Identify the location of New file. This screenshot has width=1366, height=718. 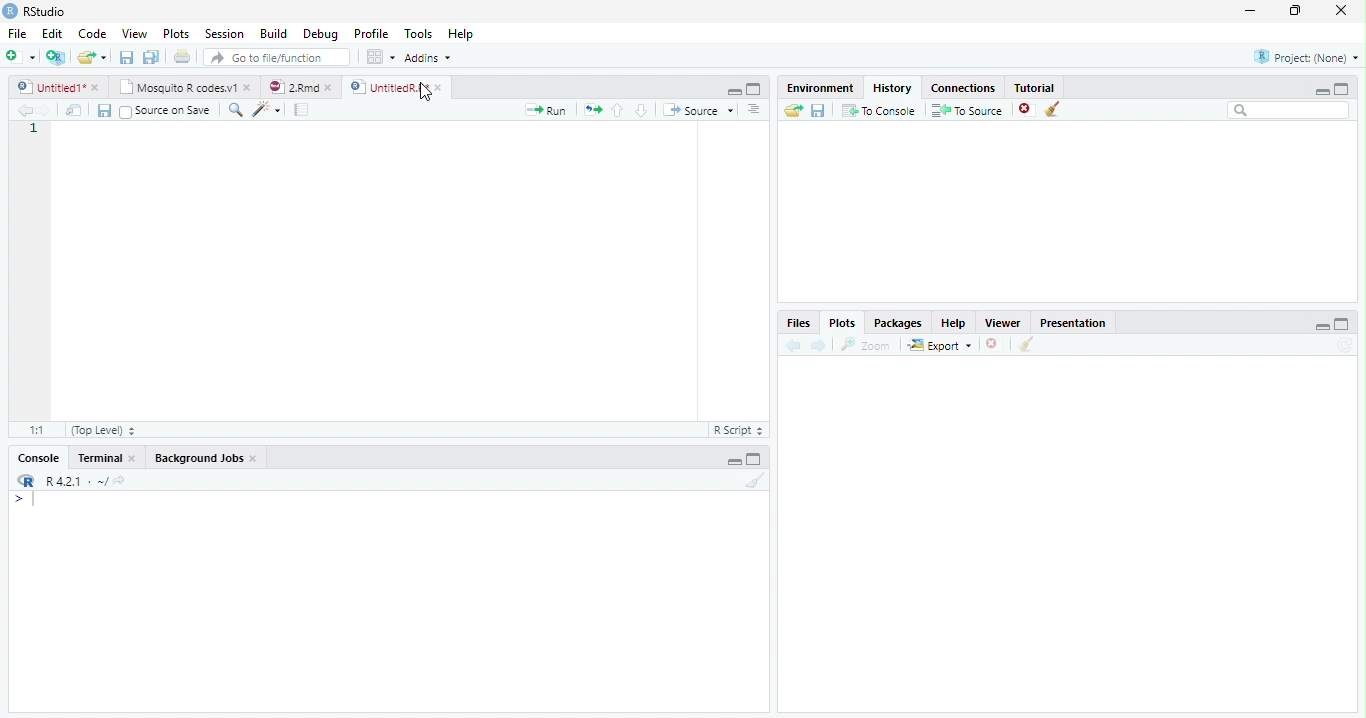
(19, 56).